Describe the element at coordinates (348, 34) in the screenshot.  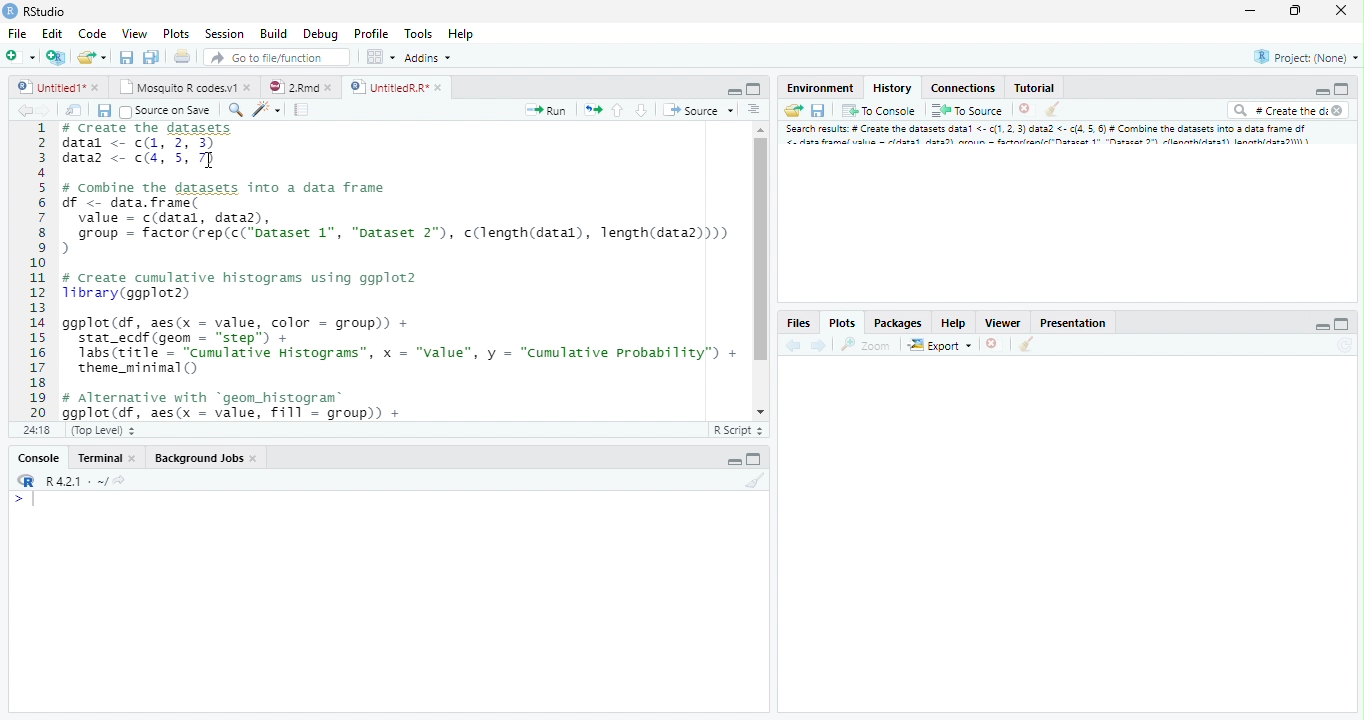
I see `Debug` at that location.